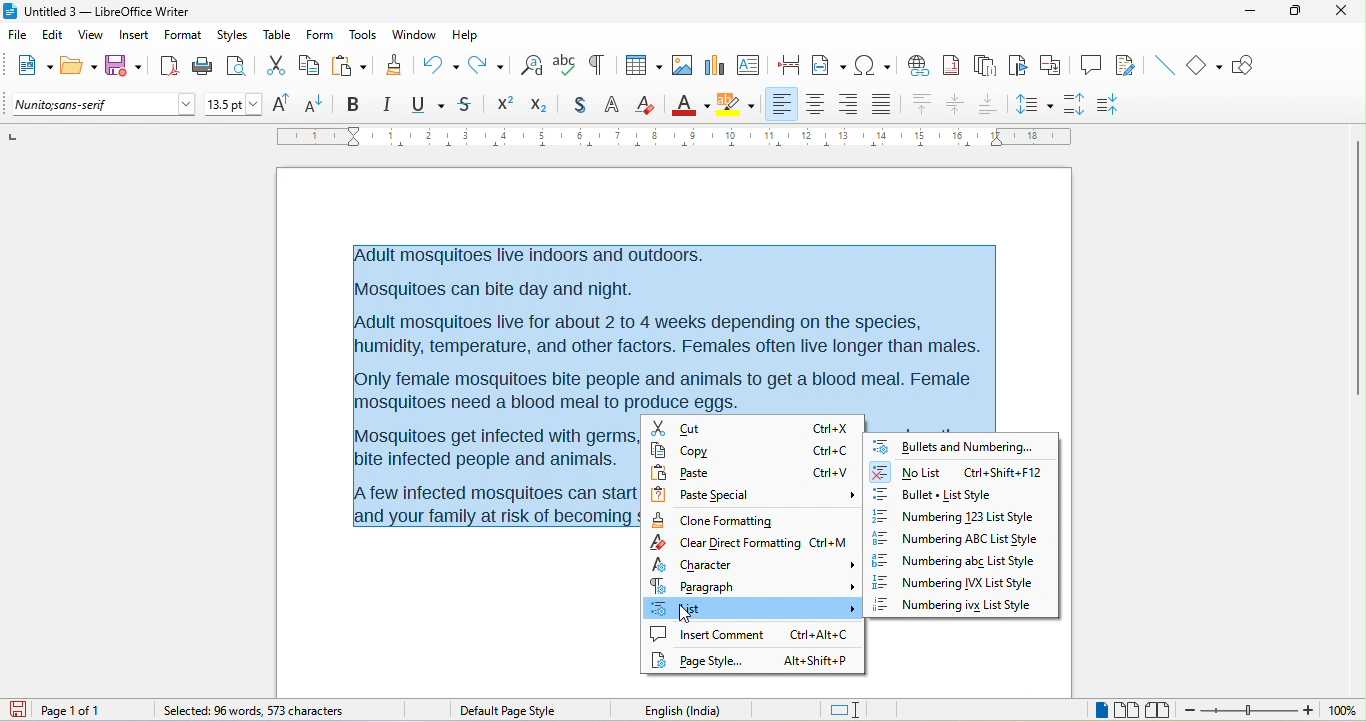 Image resolution: width=1366 pixels, height=722 pixels. I want to click on file, so click(13, 33).